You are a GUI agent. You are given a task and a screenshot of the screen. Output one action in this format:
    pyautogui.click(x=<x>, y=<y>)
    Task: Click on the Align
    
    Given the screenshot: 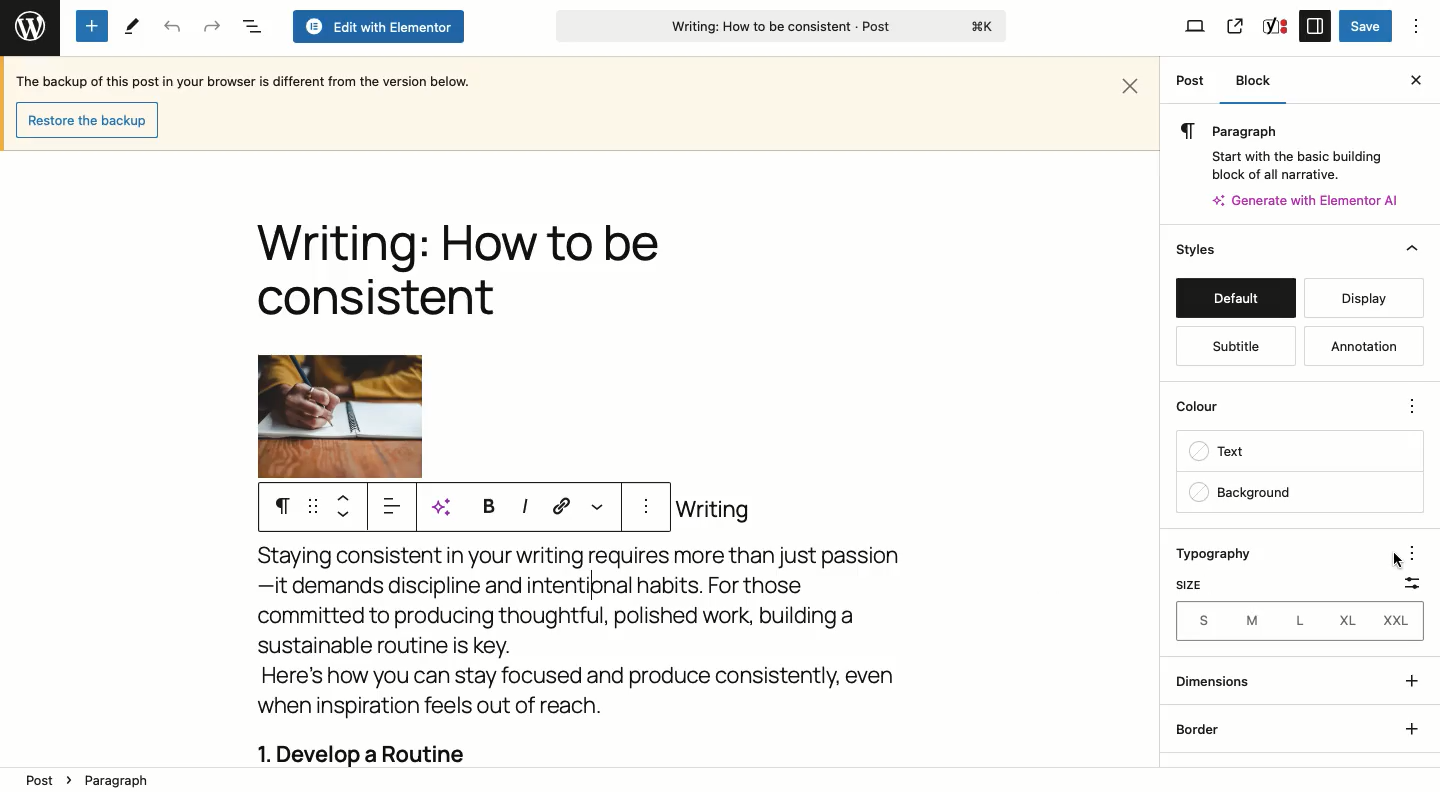 What is the action you would take?
    pyautogui.click(x=395, y=510)
    